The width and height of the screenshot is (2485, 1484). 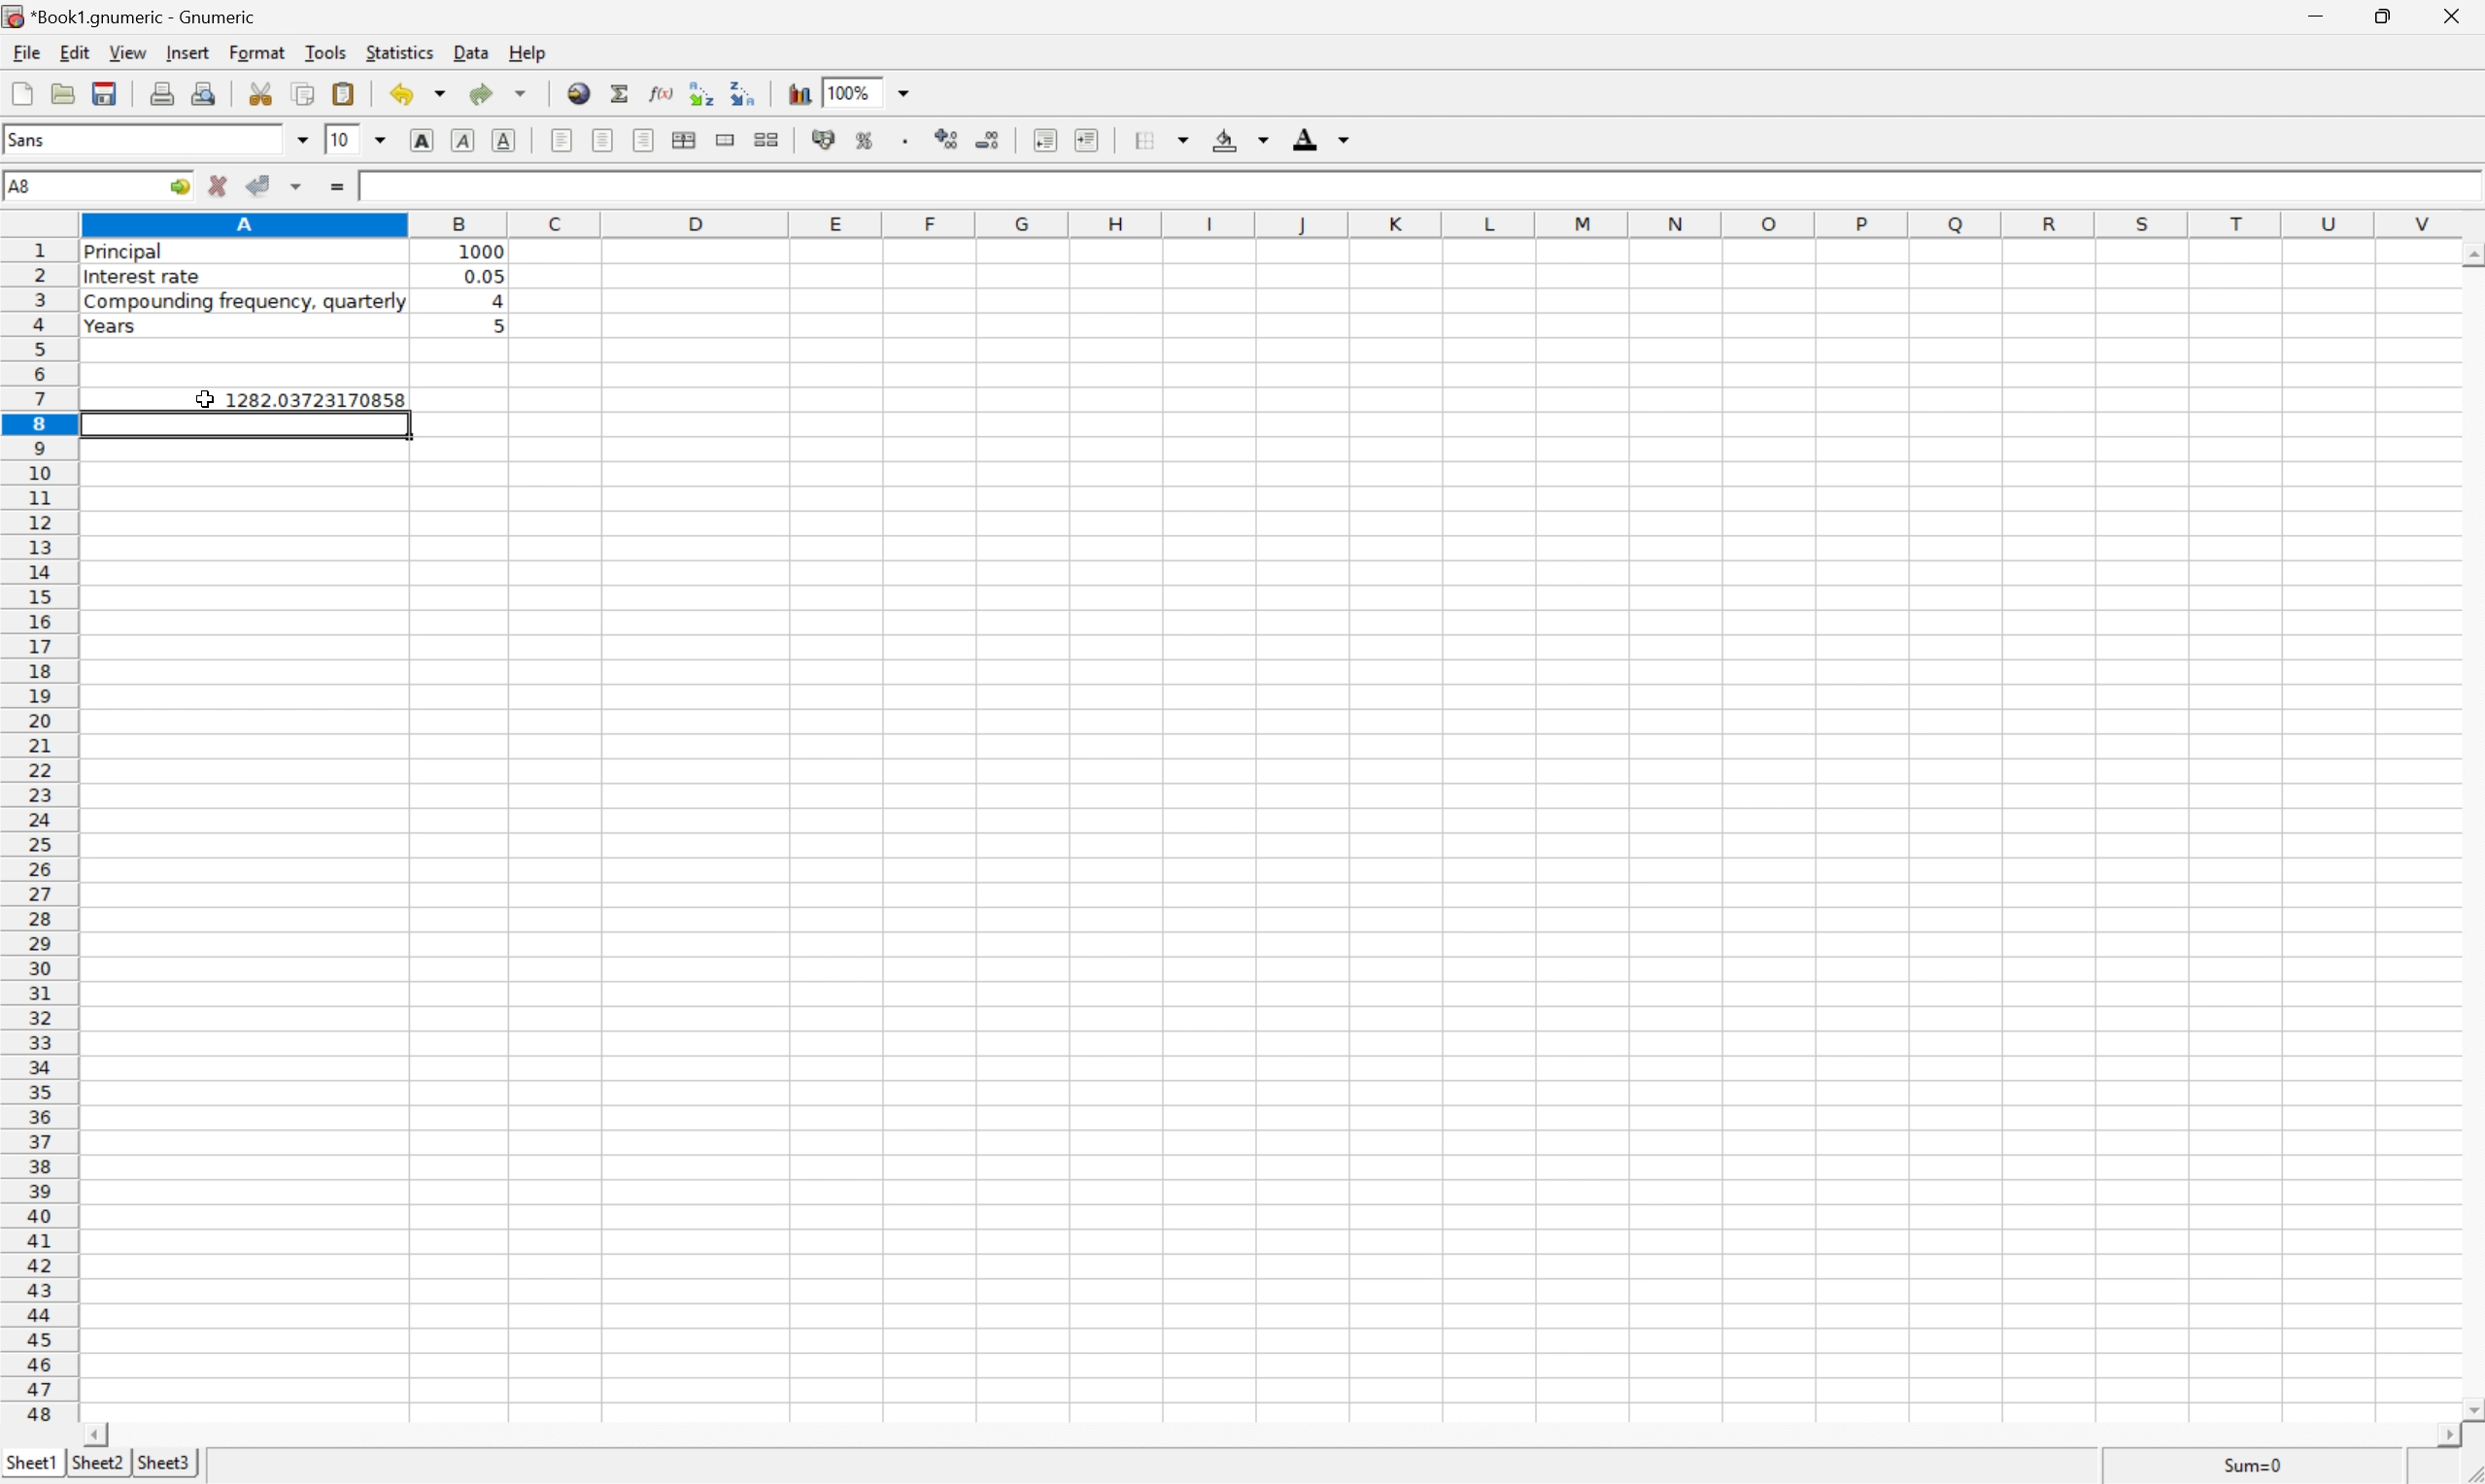 What do you see at coordinates (100, 1469) in the screenshot?
I see `sheet2` at bounding box center [100, 1469].